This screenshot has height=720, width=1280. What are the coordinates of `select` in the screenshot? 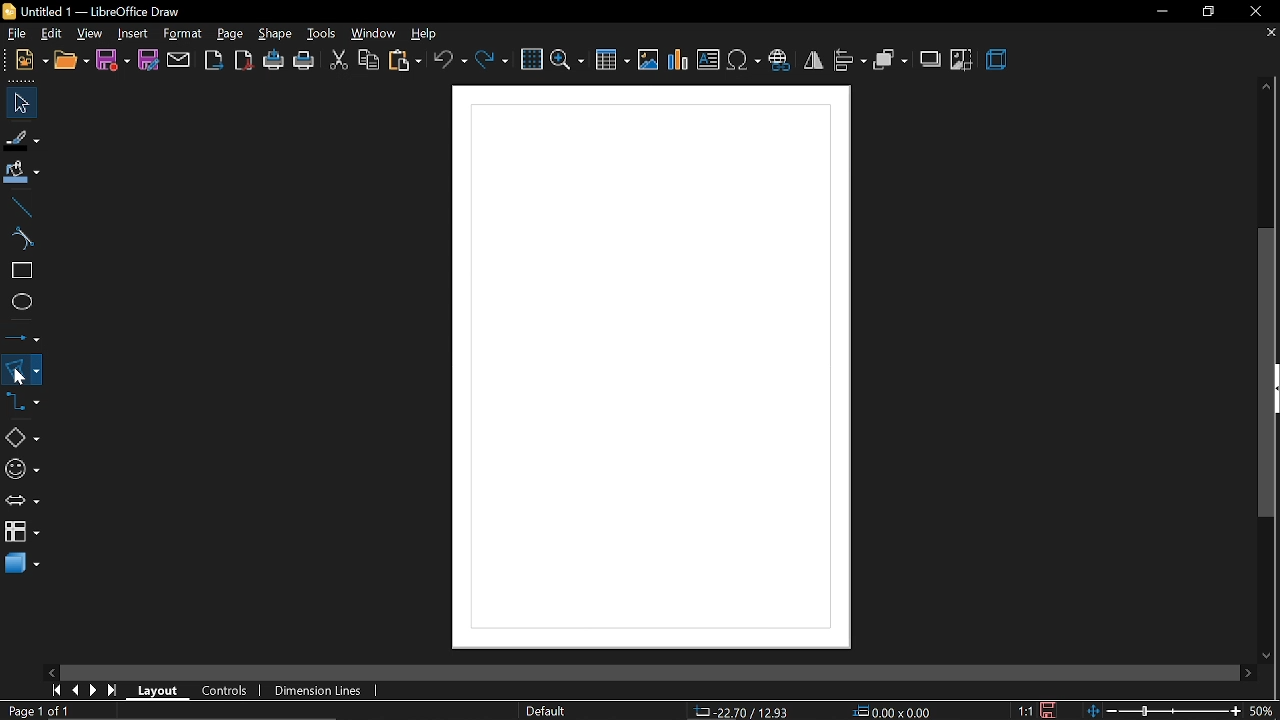 It's located at (18, 103).